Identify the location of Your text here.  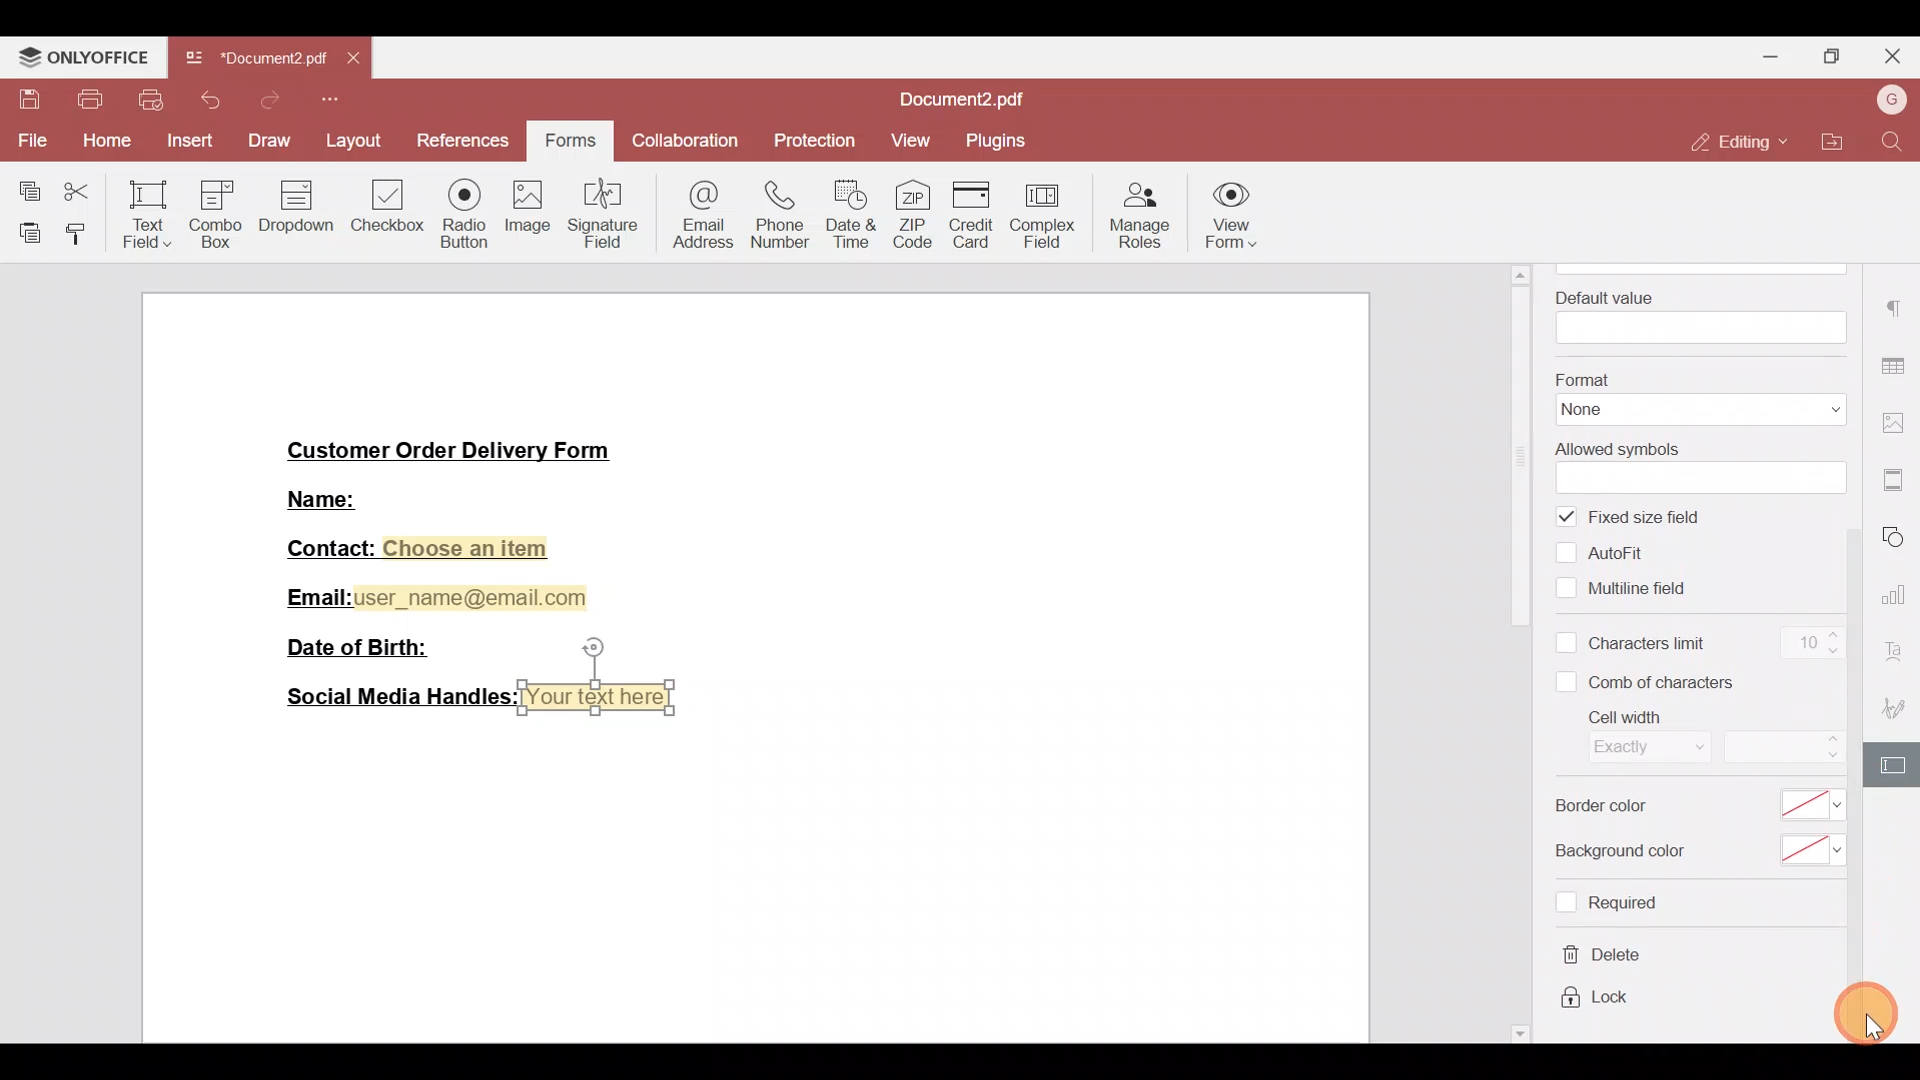
(602, 697).